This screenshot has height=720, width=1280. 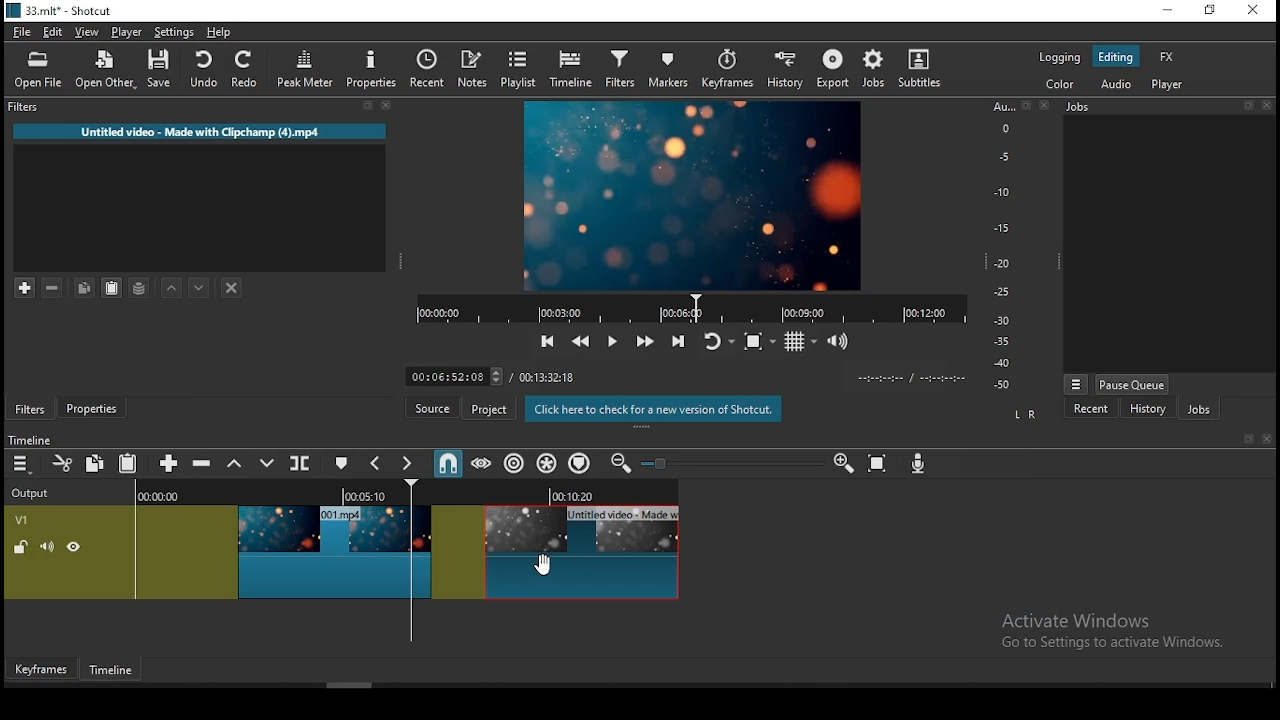 I want to click on video progress bar, so click(x=684, y=309).